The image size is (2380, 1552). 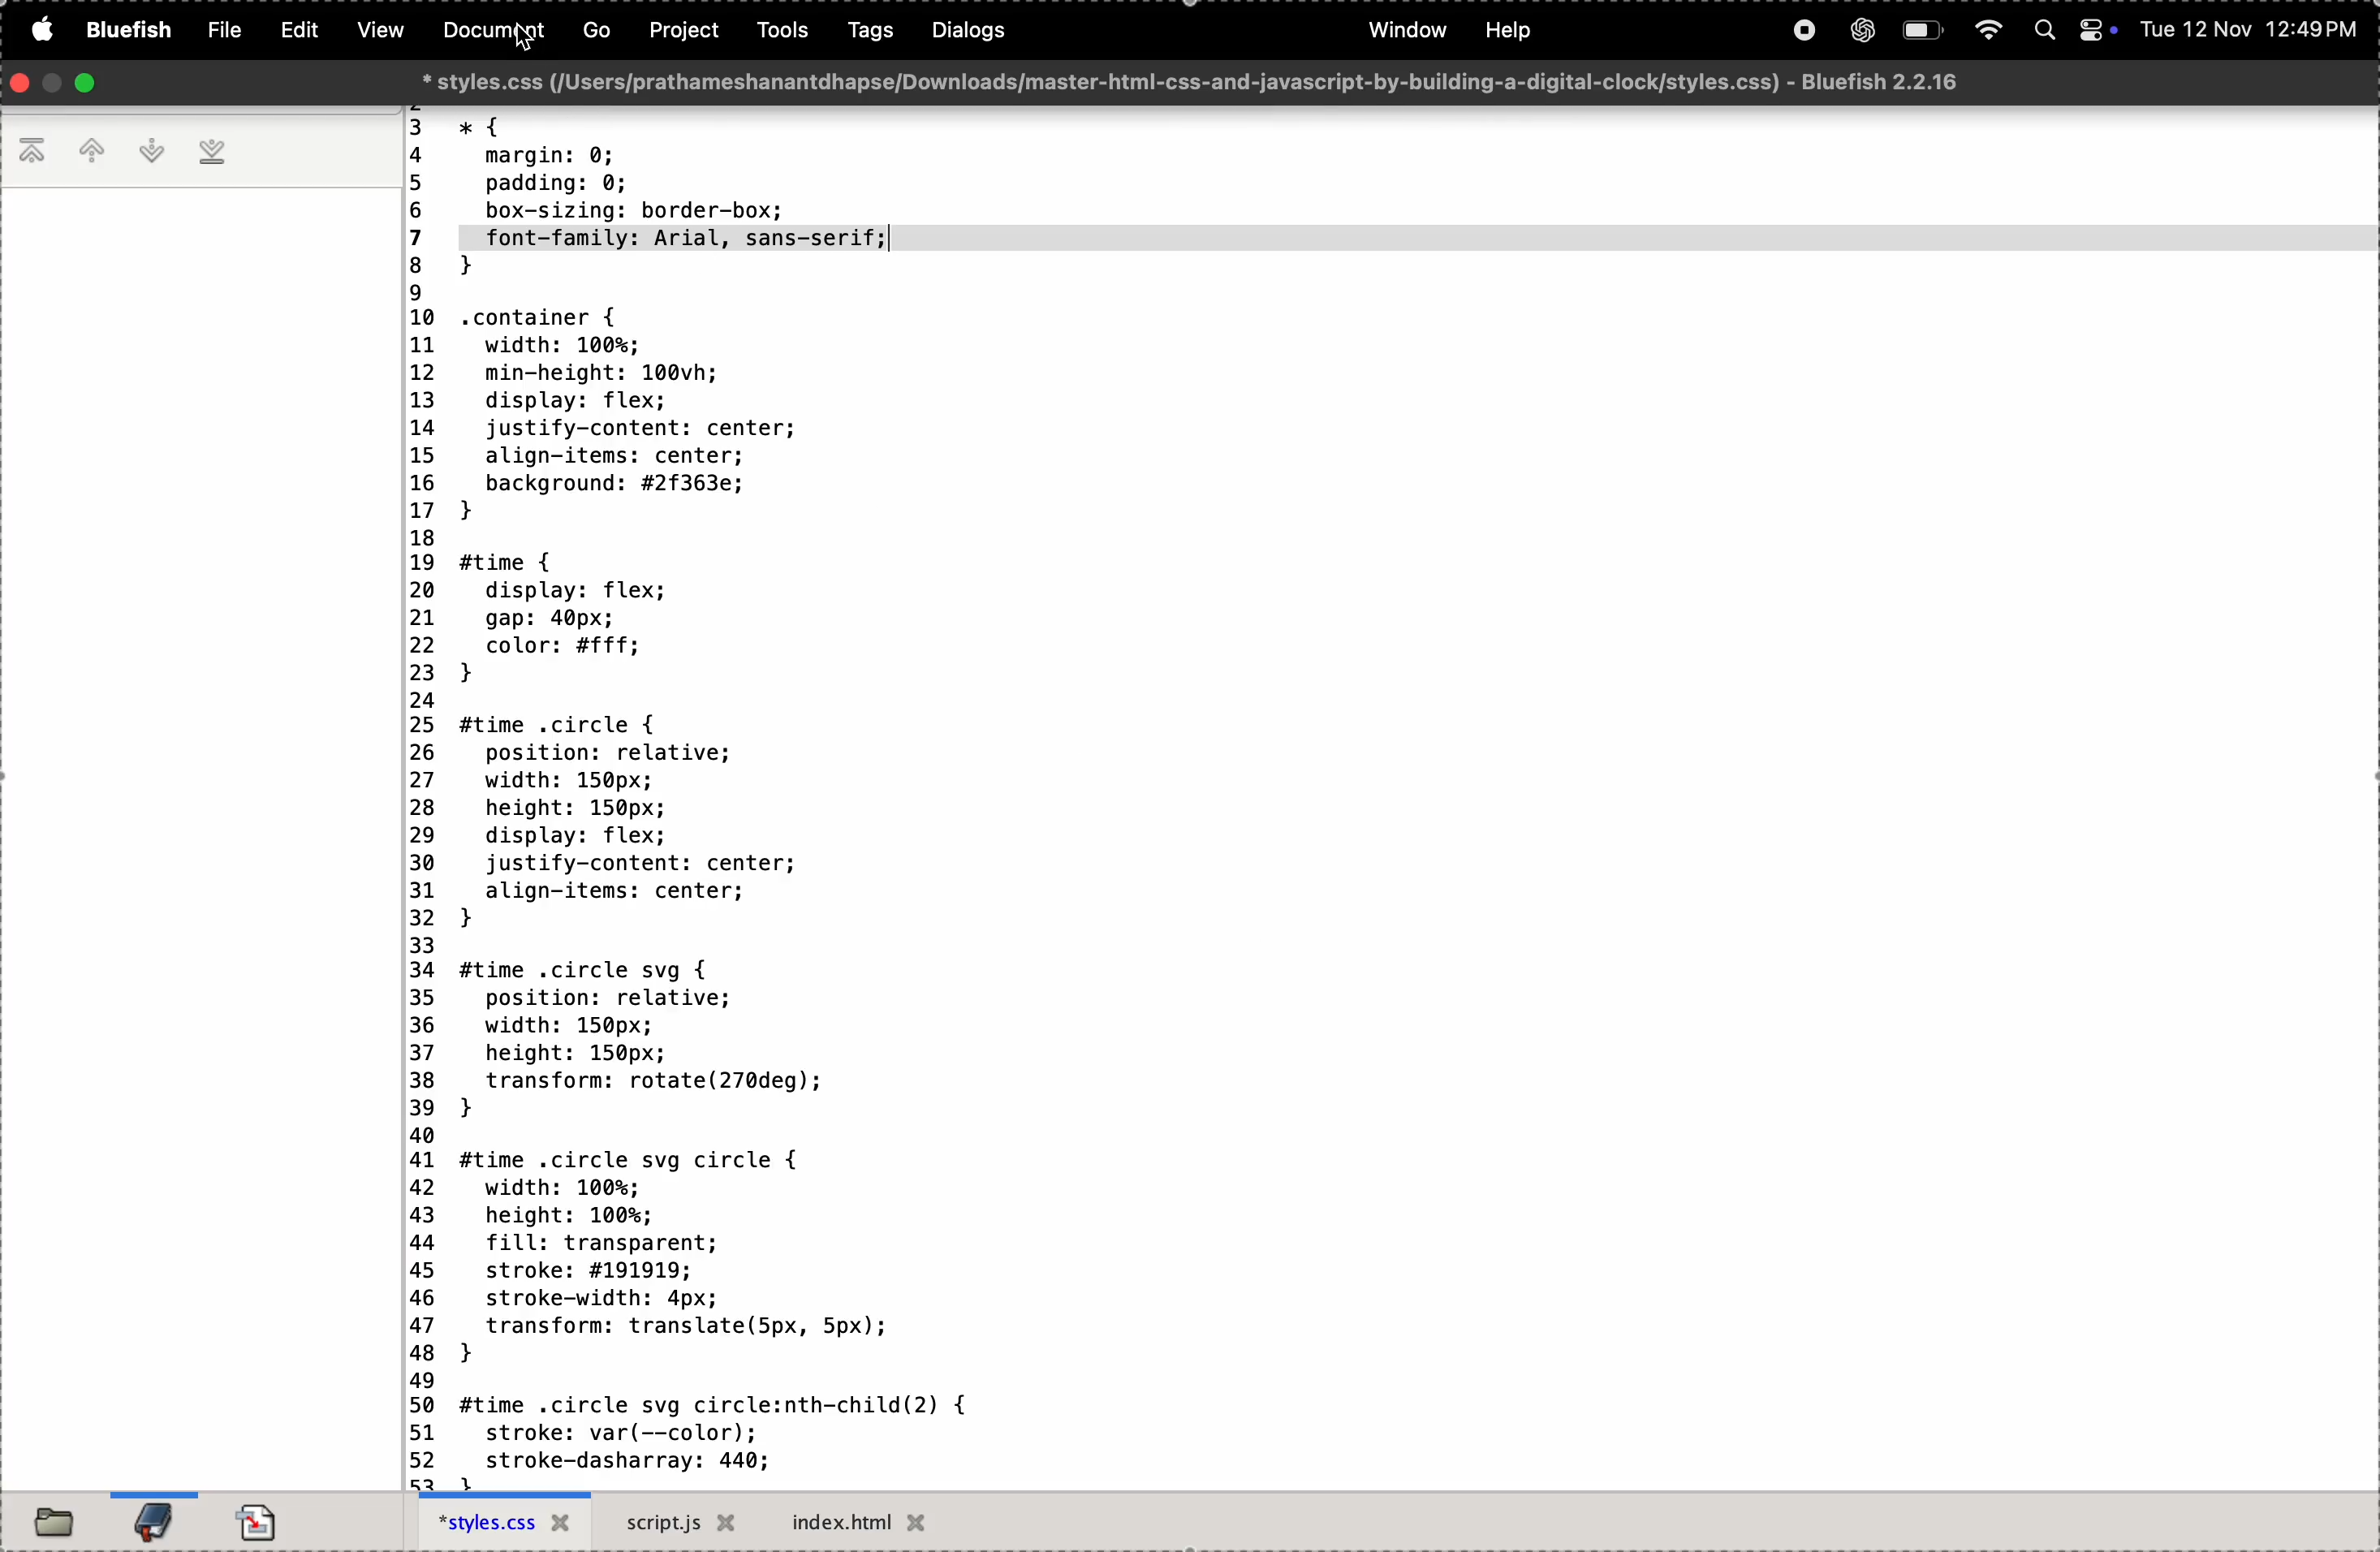 What do you see at coordinates (860, 35) in the screenshot?
I see `tags` at bounding box center [860, 35].